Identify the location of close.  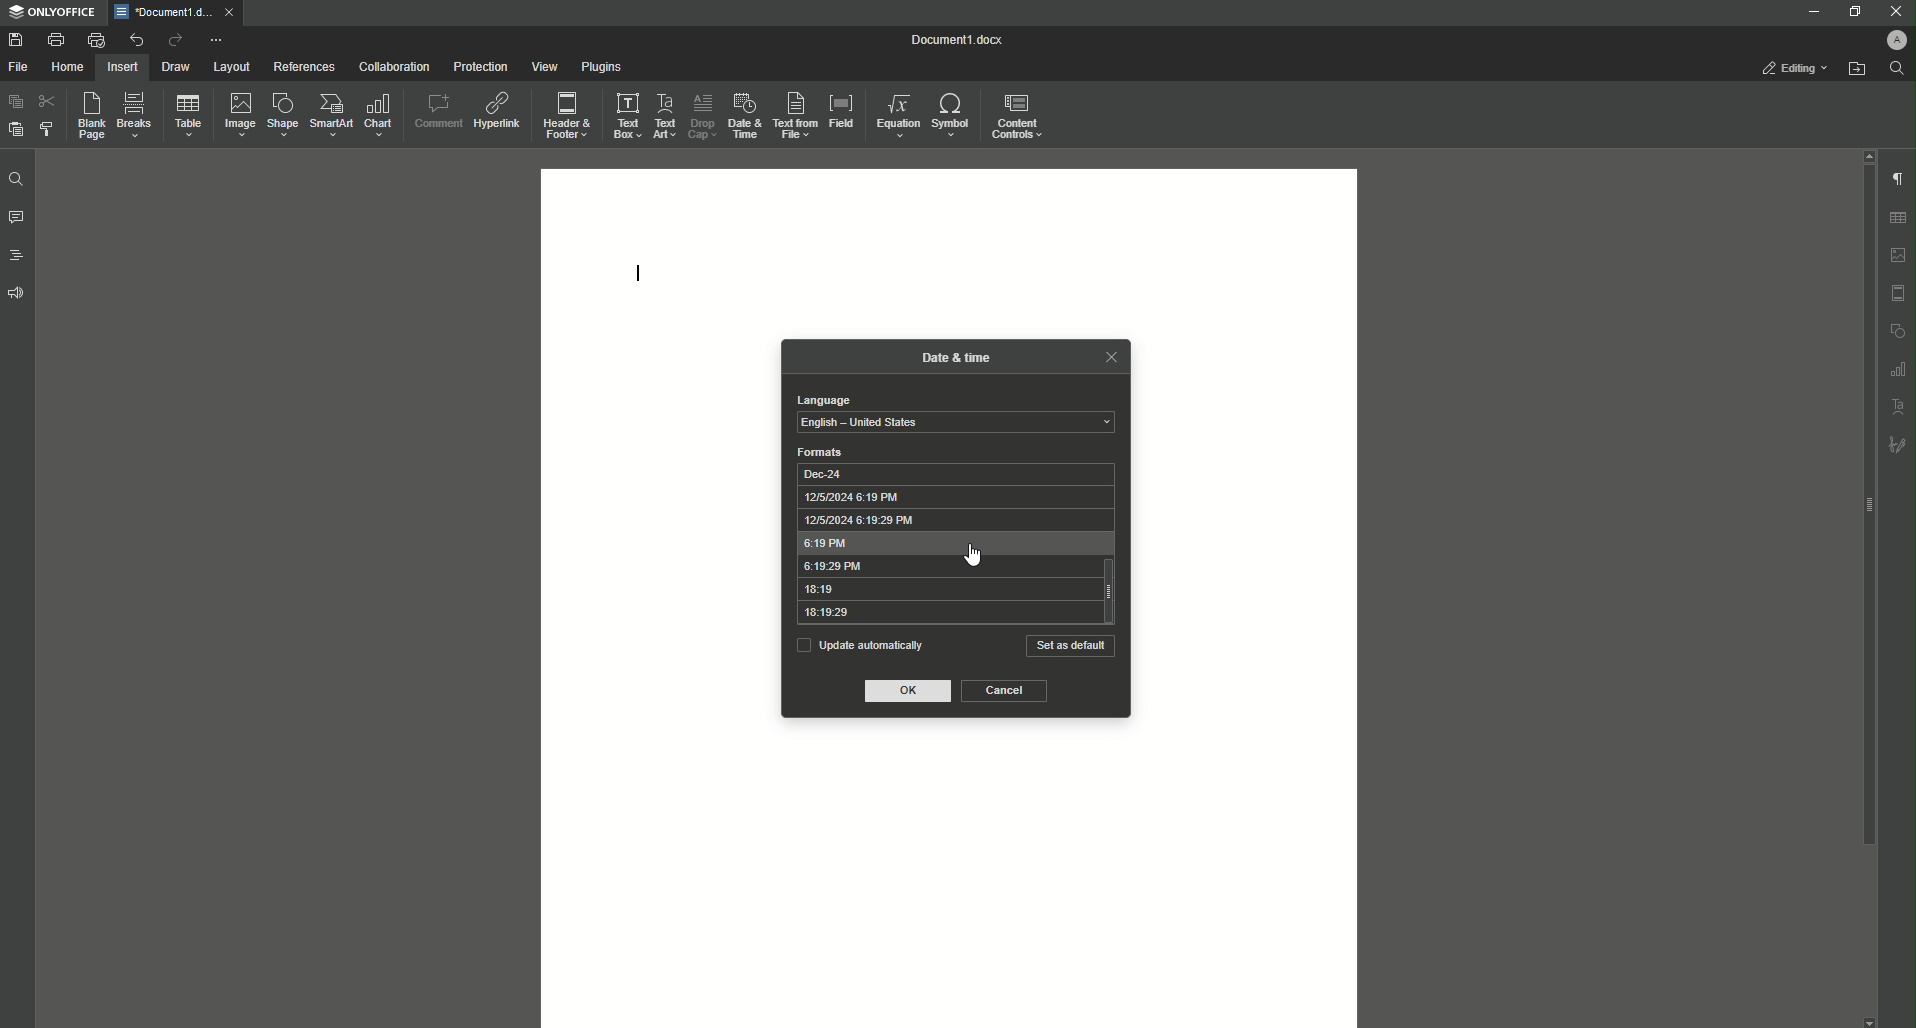
(1110, 356).